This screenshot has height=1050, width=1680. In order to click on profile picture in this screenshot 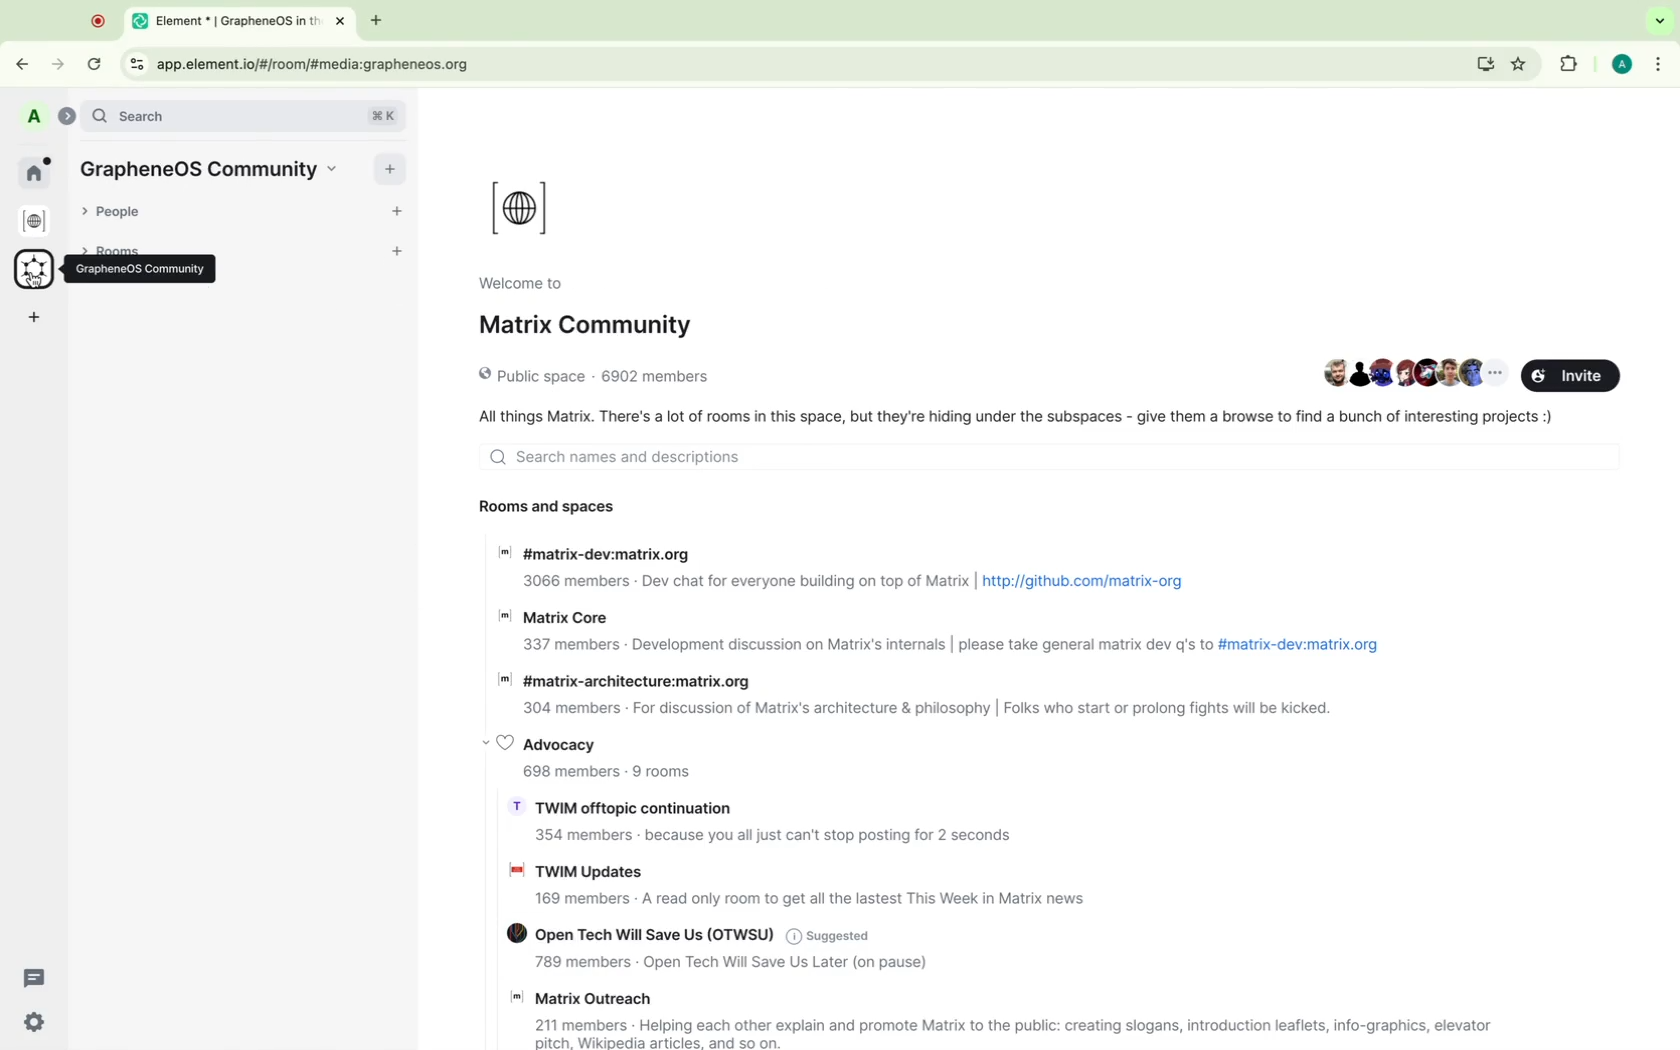, I will do `click(33, 116)`.